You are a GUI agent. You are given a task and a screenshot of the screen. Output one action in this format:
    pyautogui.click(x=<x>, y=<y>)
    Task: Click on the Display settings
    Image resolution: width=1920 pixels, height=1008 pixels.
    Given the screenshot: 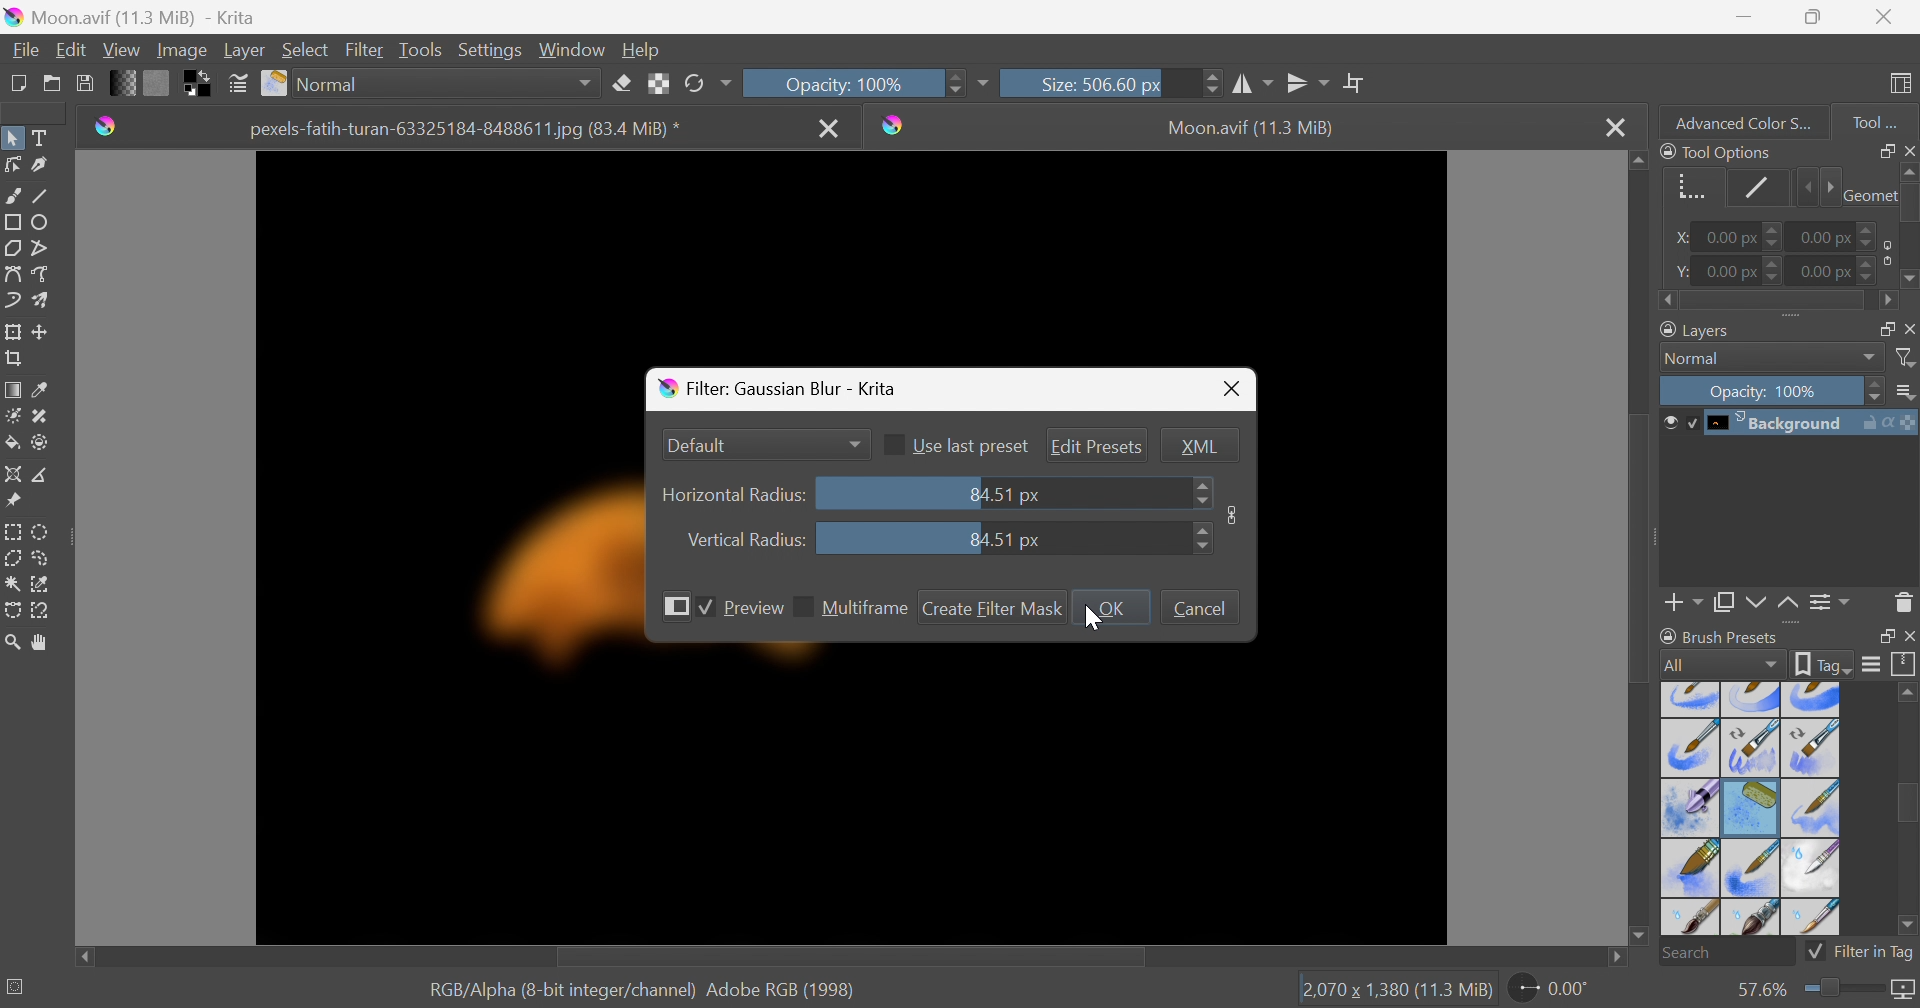 What is the action you would take?
    pyautogui.click(x=1875, y=663)
    